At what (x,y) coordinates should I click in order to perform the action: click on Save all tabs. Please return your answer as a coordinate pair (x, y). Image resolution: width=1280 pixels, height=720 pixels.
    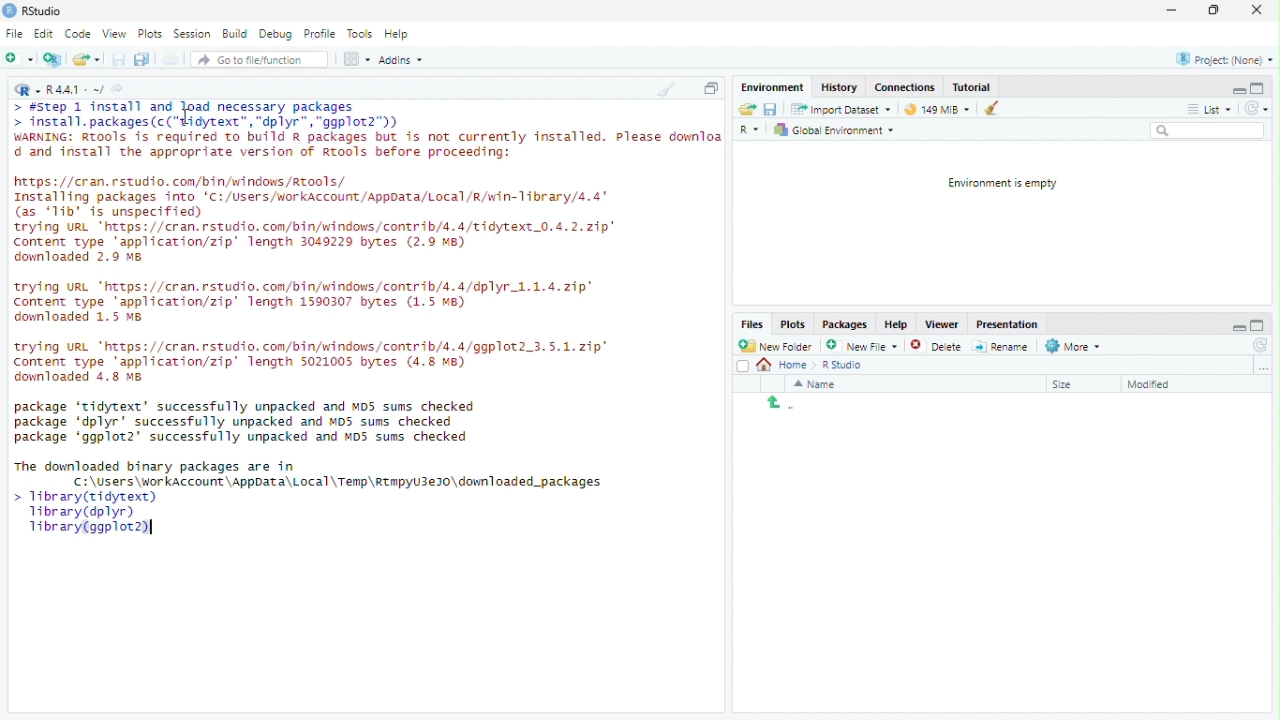
    Looking at the image, I should click on (141, 58).